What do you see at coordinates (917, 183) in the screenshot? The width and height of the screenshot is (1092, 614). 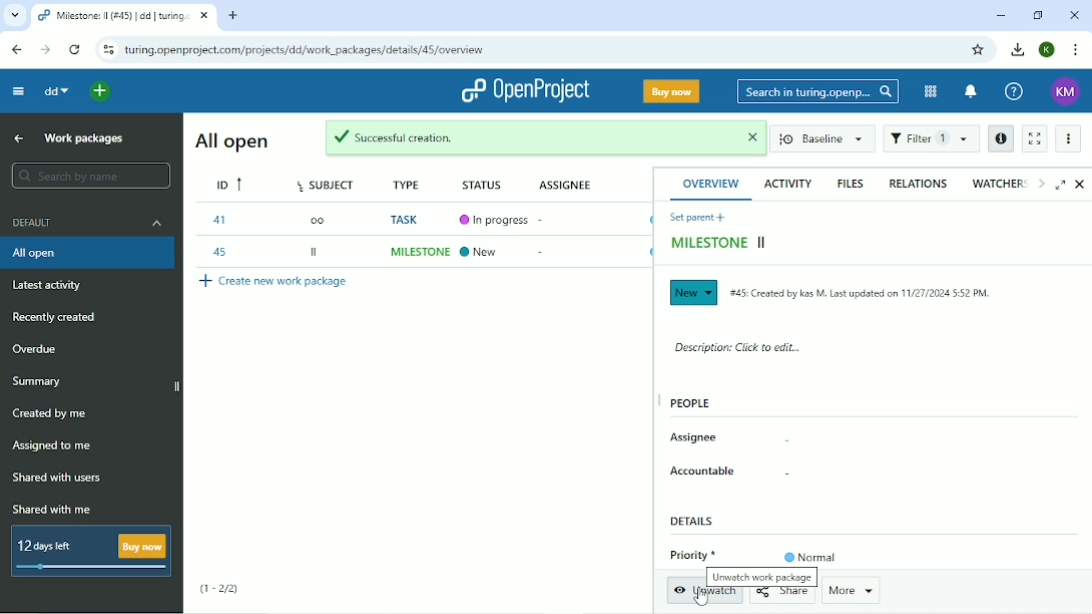 I see `Relations` at bounding box center [917, 183].